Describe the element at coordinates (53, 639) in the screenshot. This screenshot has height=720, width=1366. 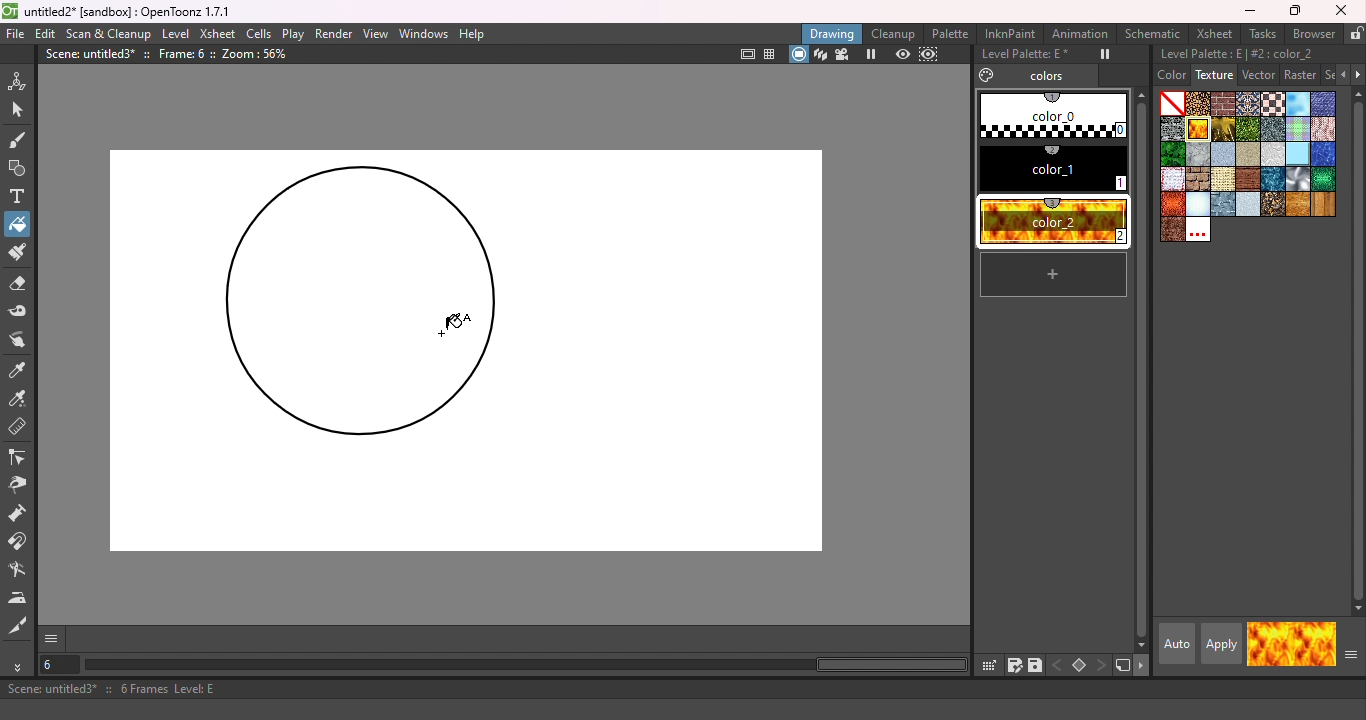
I see `GUI show/hide` at that location.